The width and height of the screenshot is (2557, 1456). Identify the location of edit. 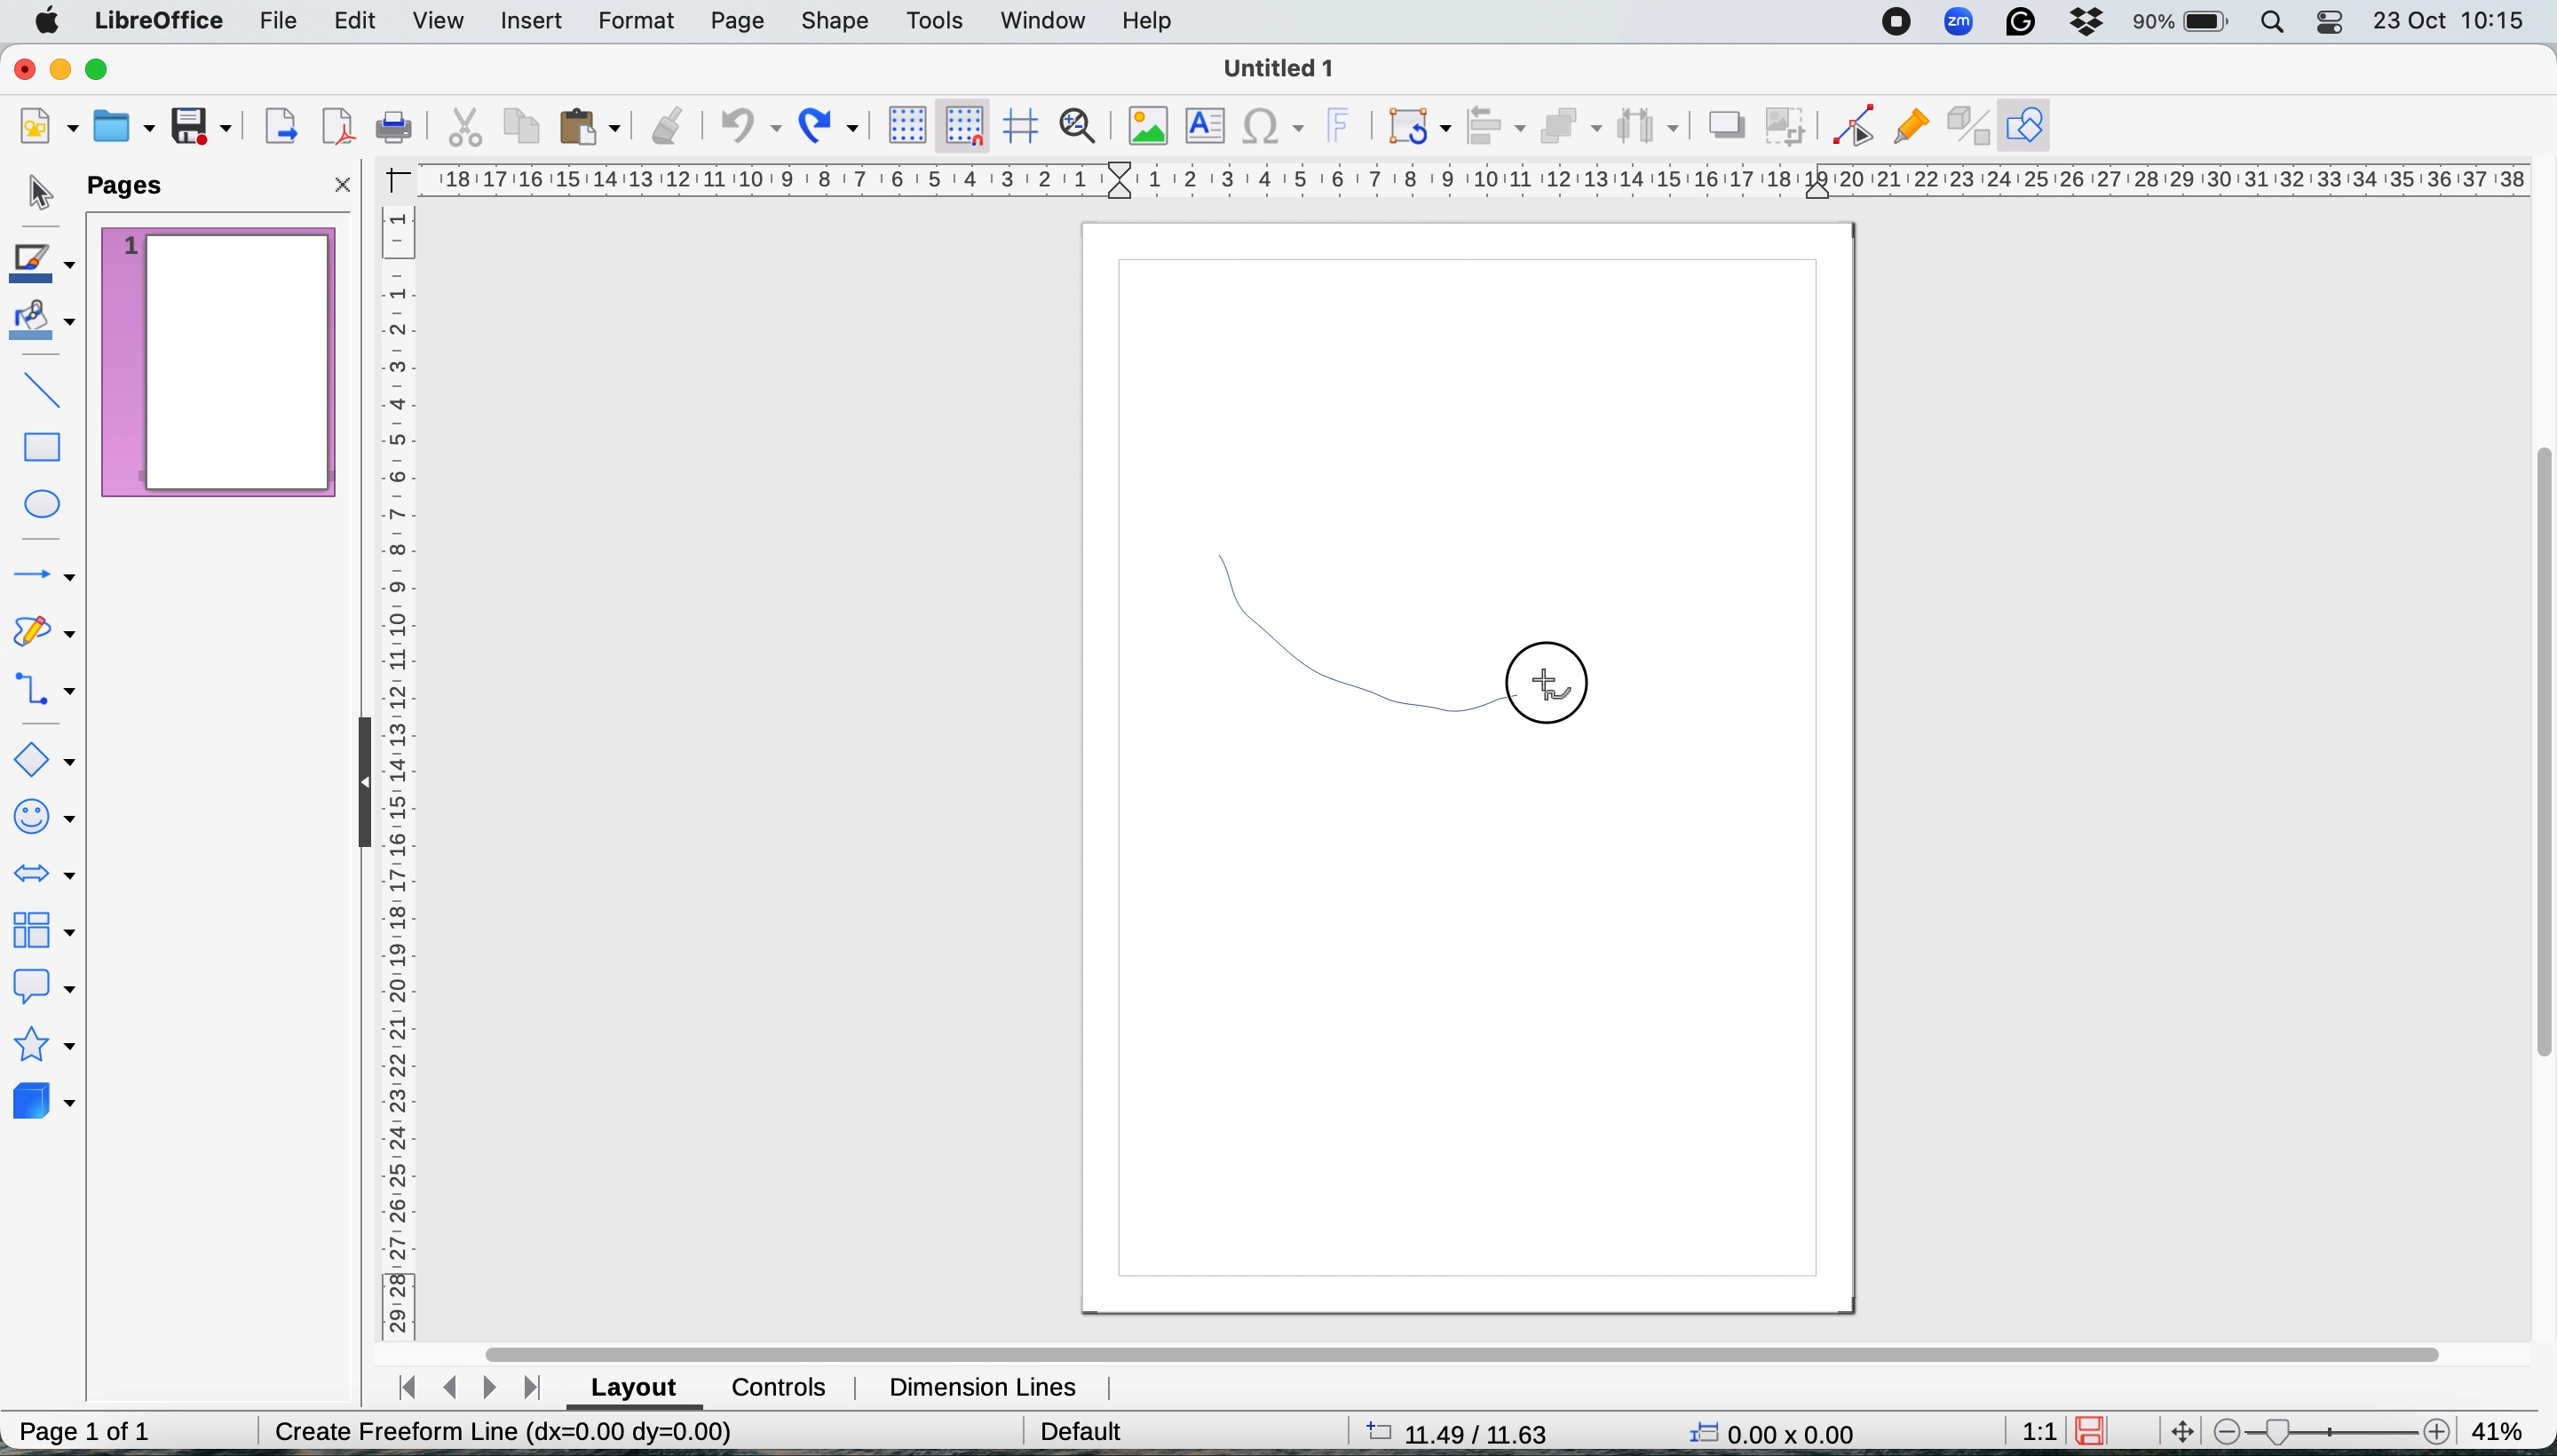
(359, 21).